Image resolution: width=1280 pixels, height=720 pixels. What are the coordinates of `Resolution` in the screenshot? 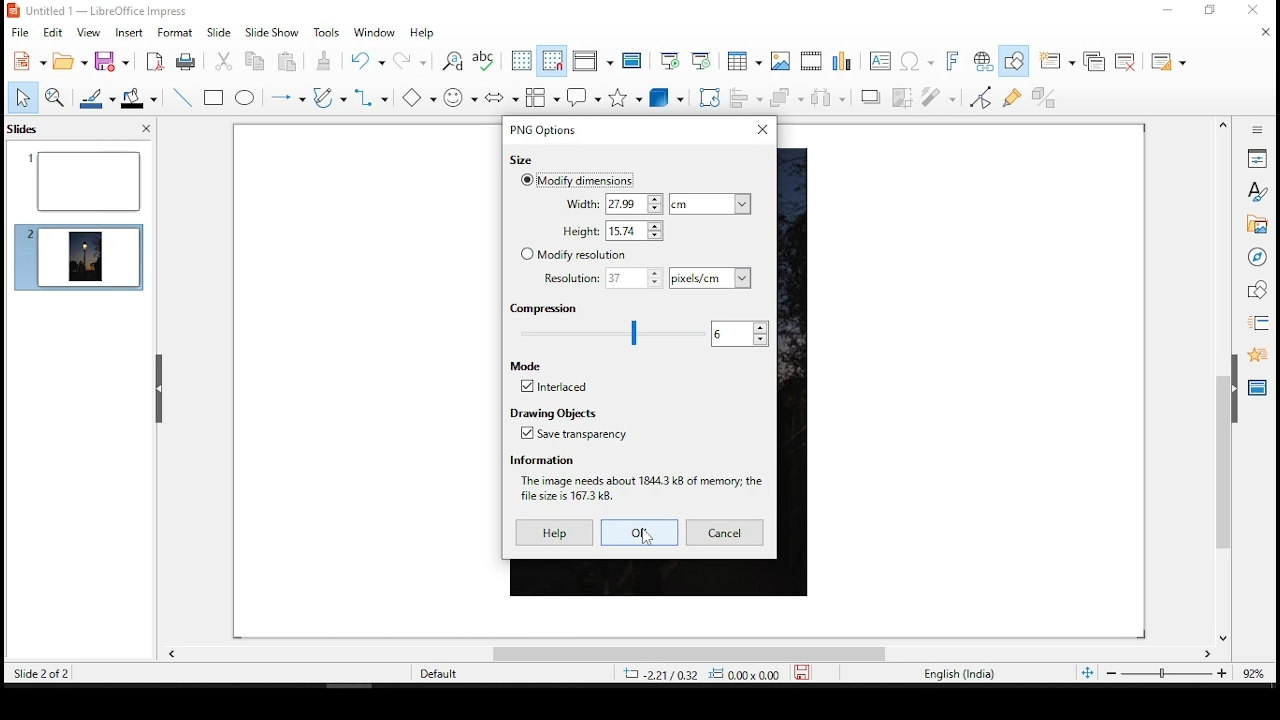 It's located at (603, 278).